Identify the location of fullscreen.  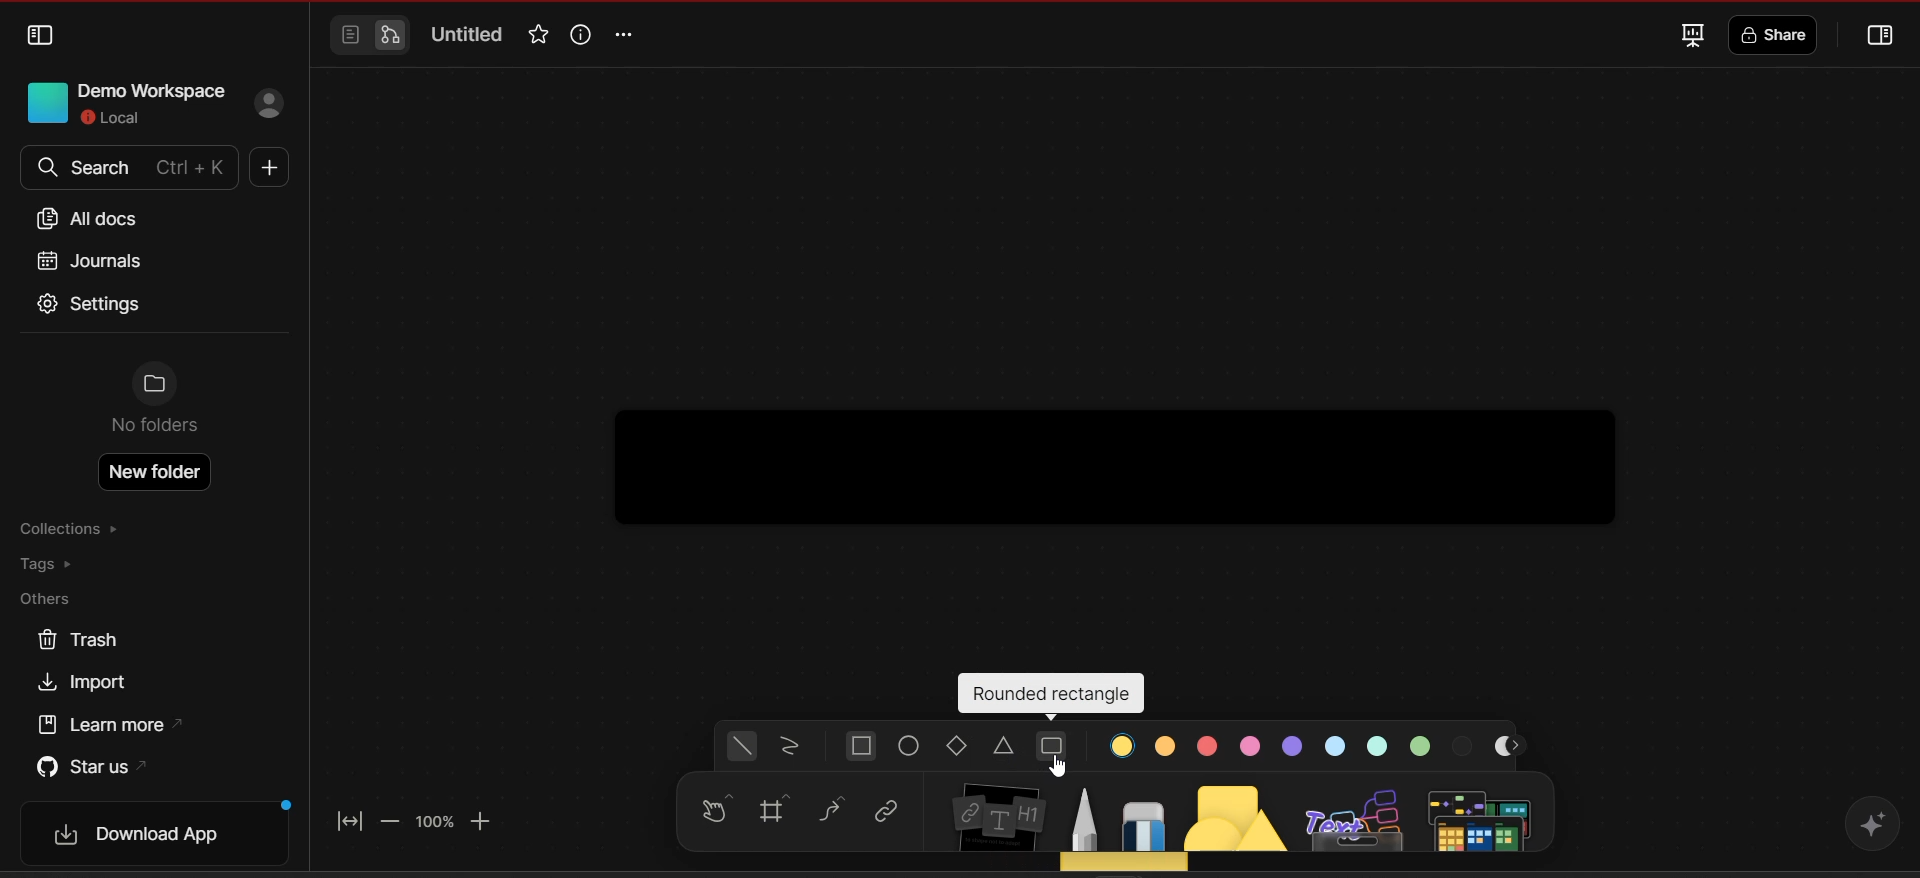
(1690, 34).